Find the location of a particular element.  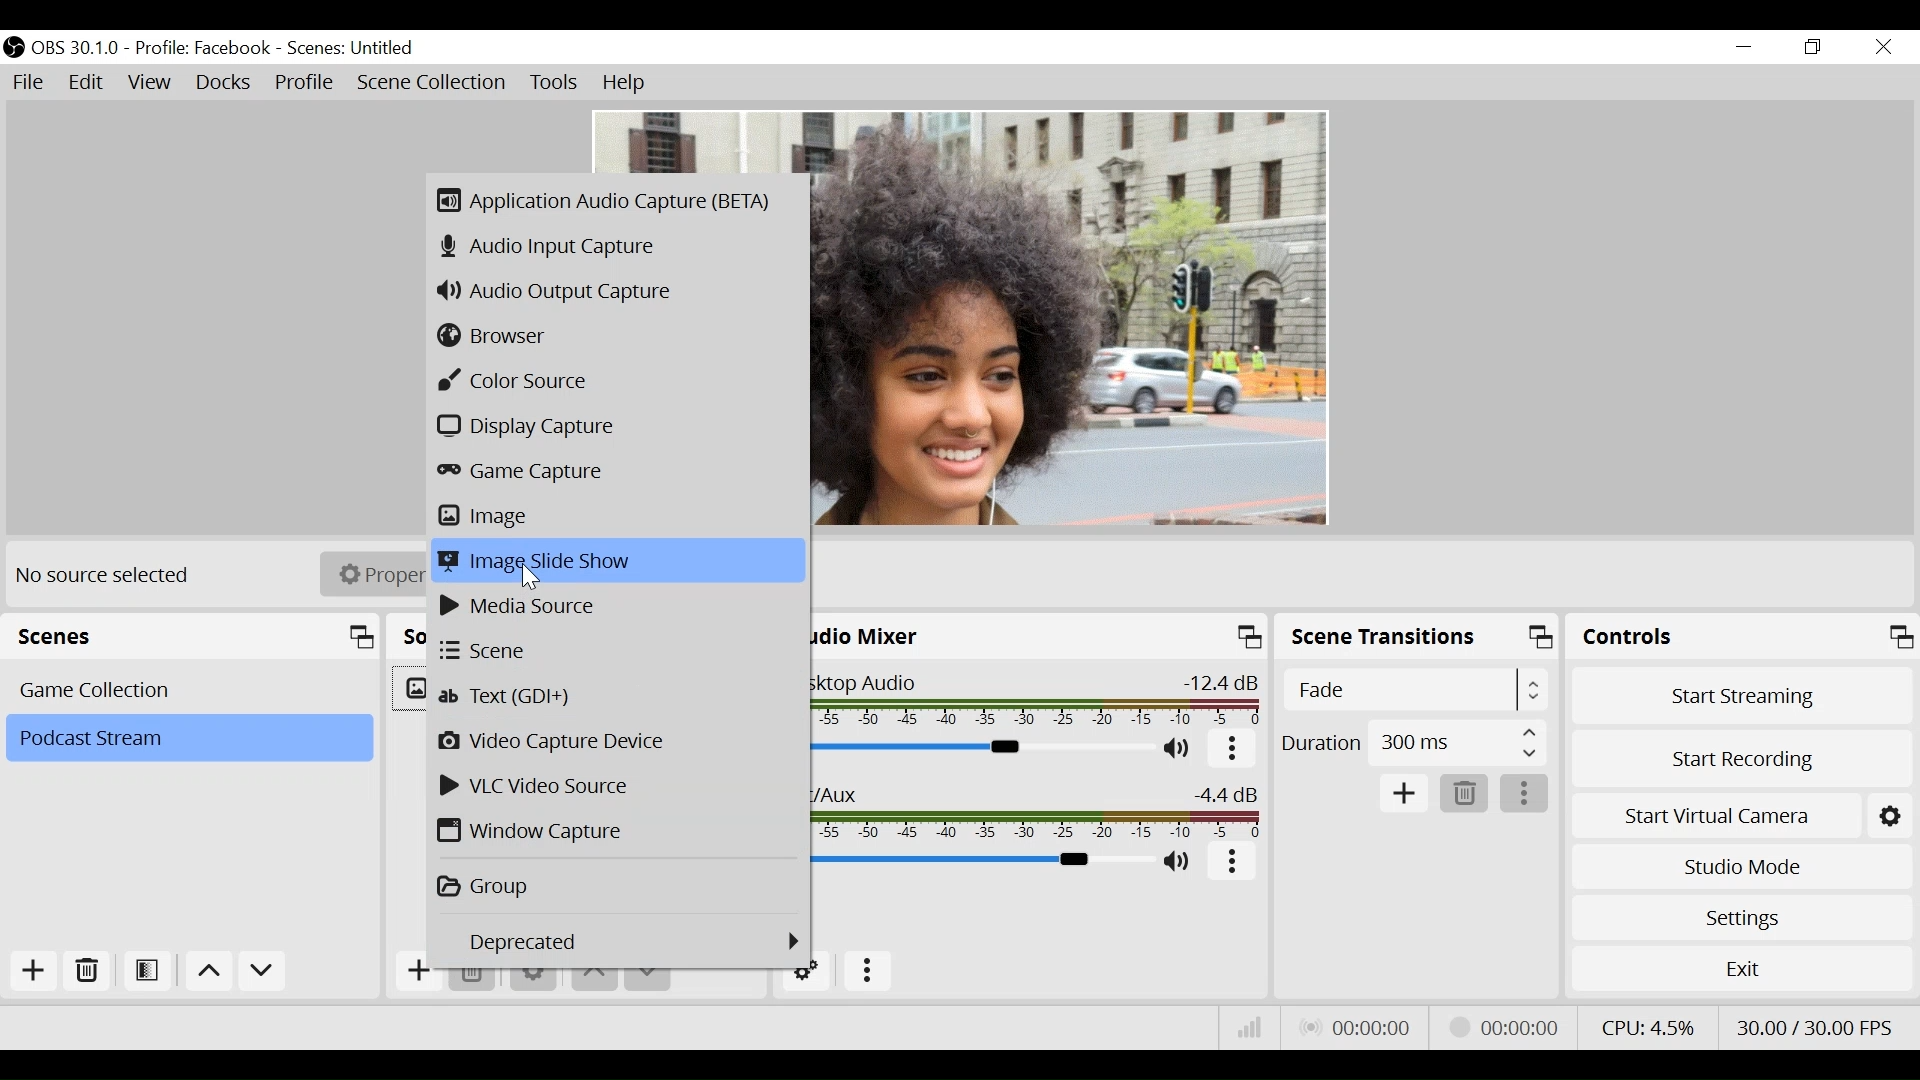

Restore is located at coordinates (1815, 48).